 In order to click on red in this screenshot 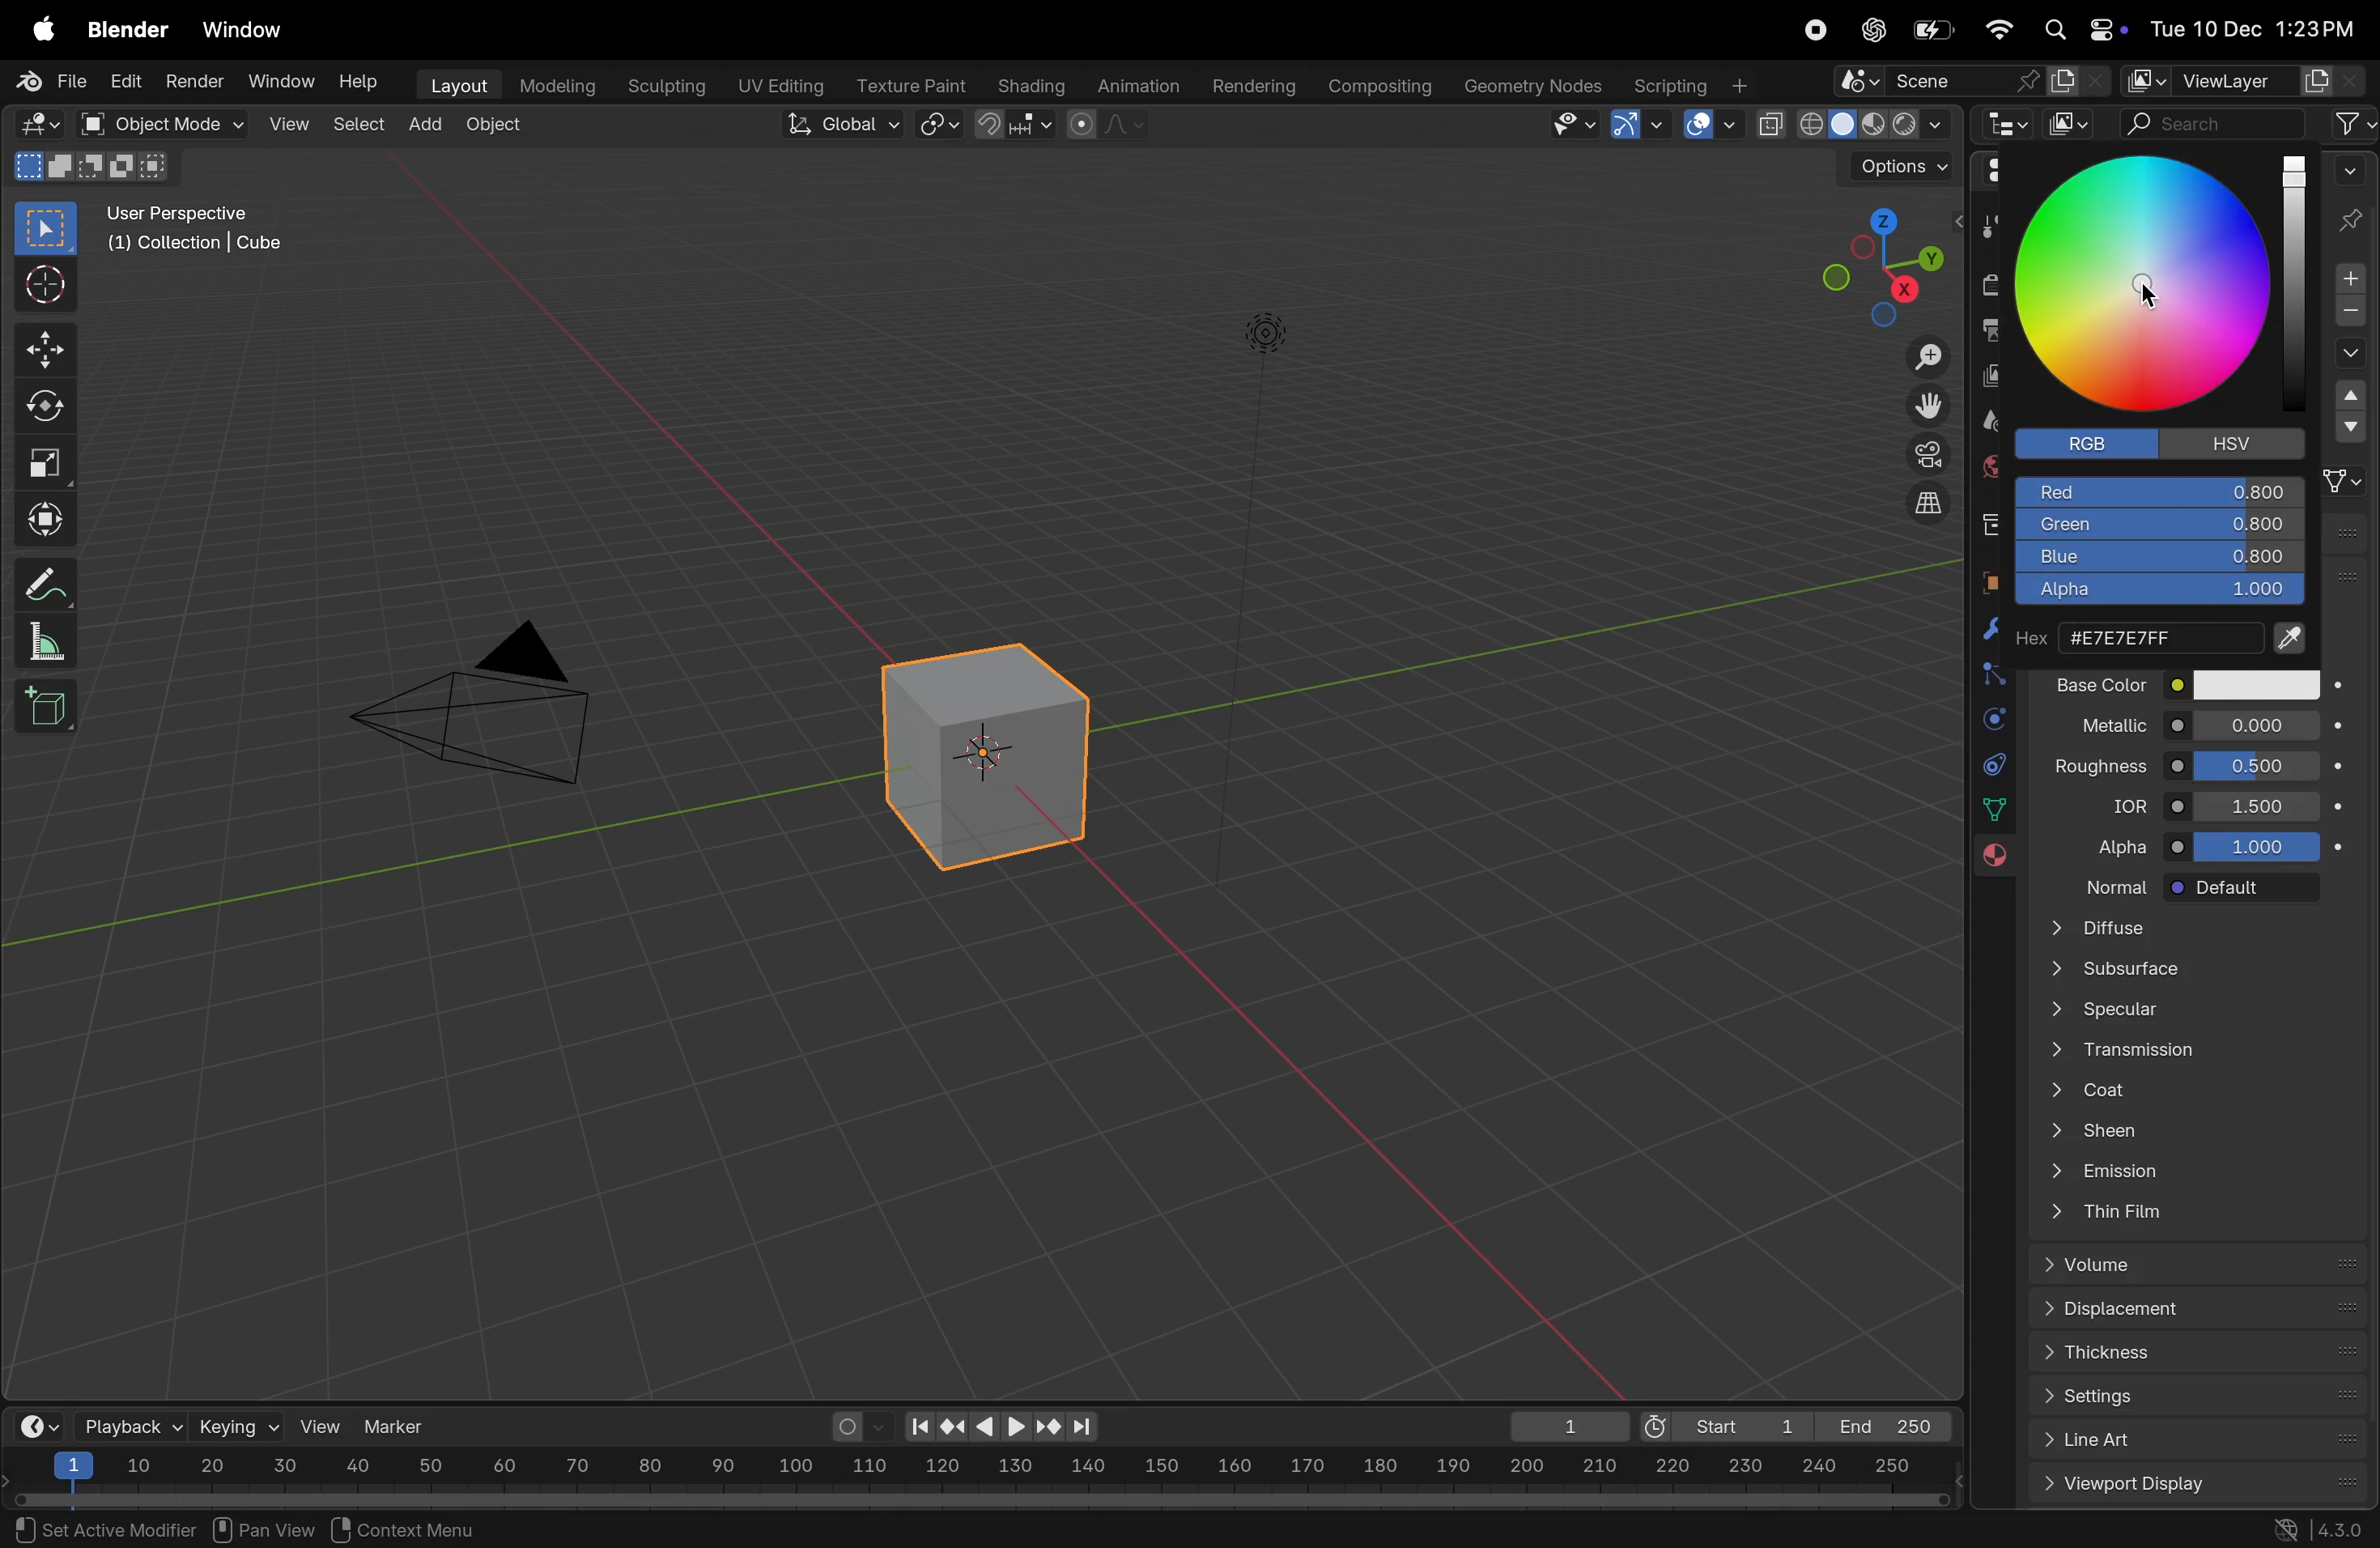, I will do `click(2162, 489)`.